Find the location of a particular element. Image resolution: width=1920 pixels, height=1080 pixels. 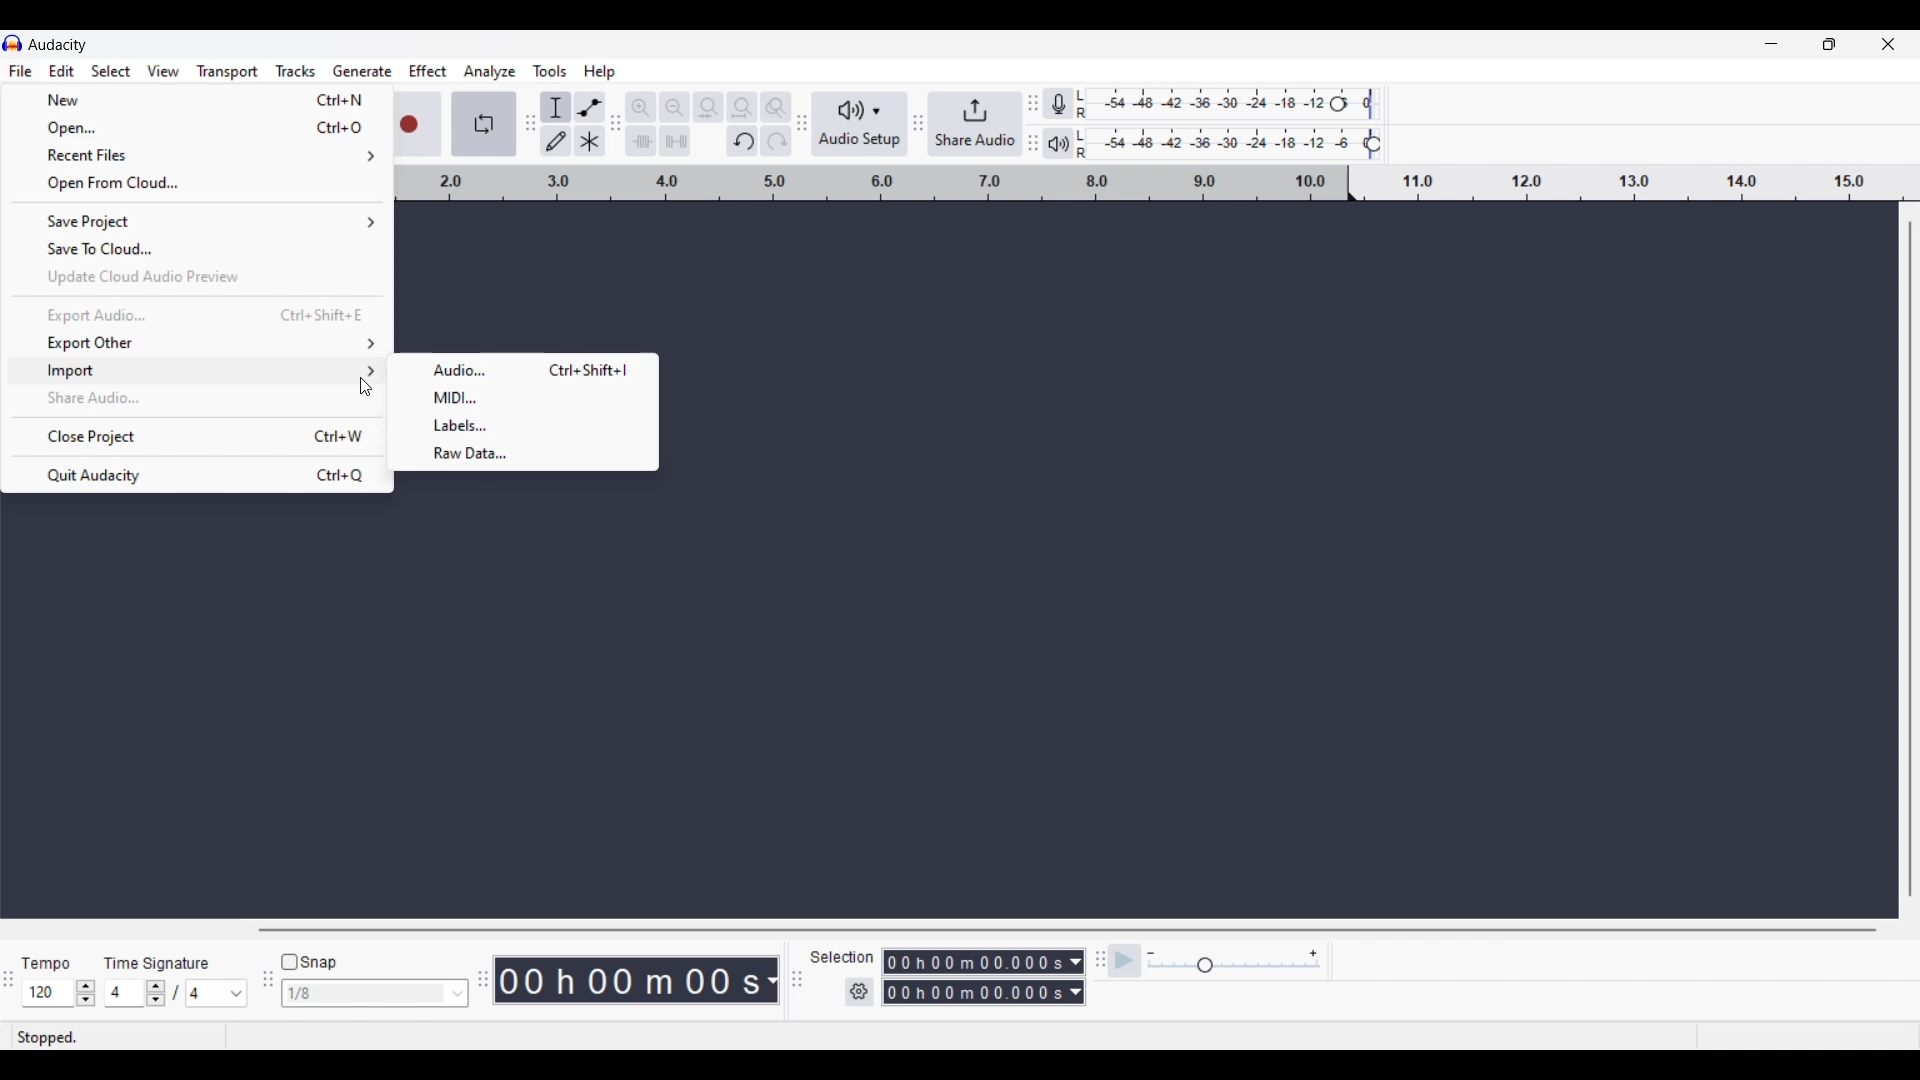

Import options is located at coordinates (197, 372).